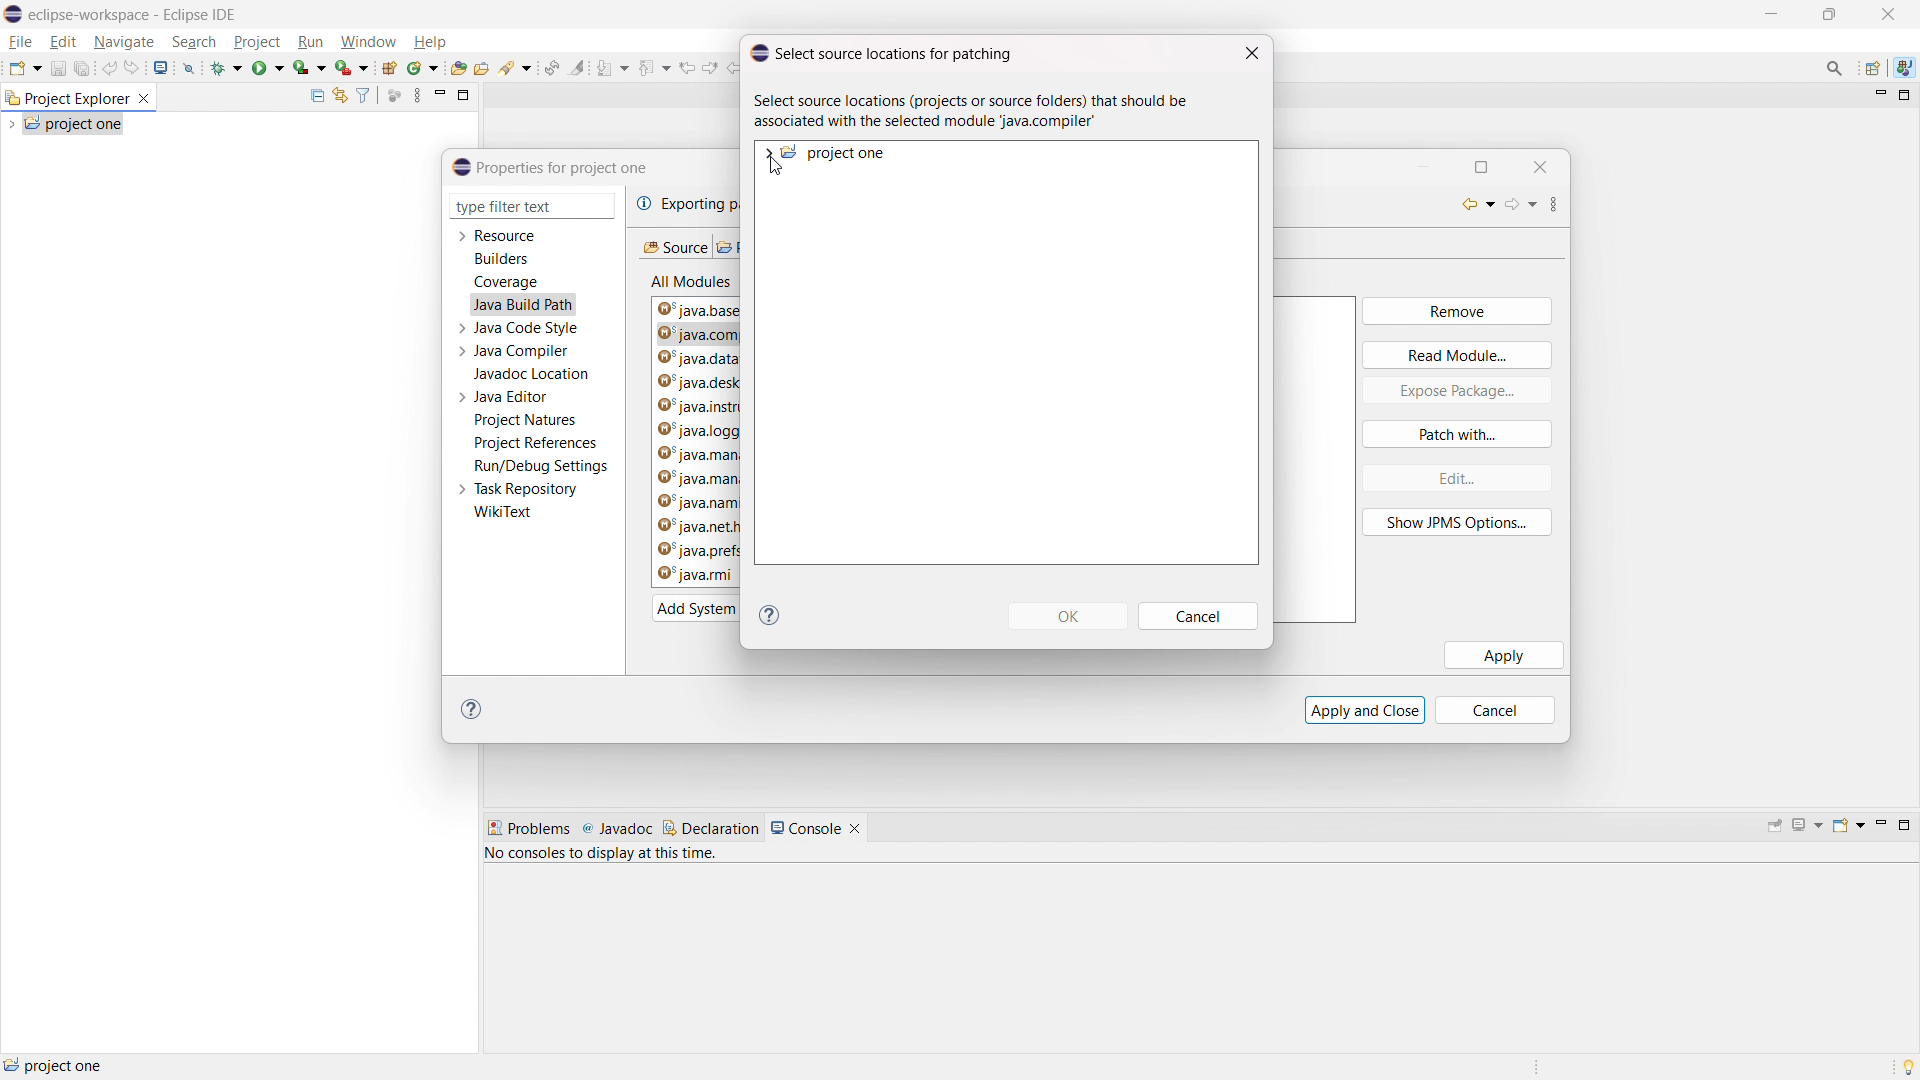 This screenshot has height=1080, width=1920. Describe the element at coordinates (1455, 478) in the screenshot. I see `edit` at that location.